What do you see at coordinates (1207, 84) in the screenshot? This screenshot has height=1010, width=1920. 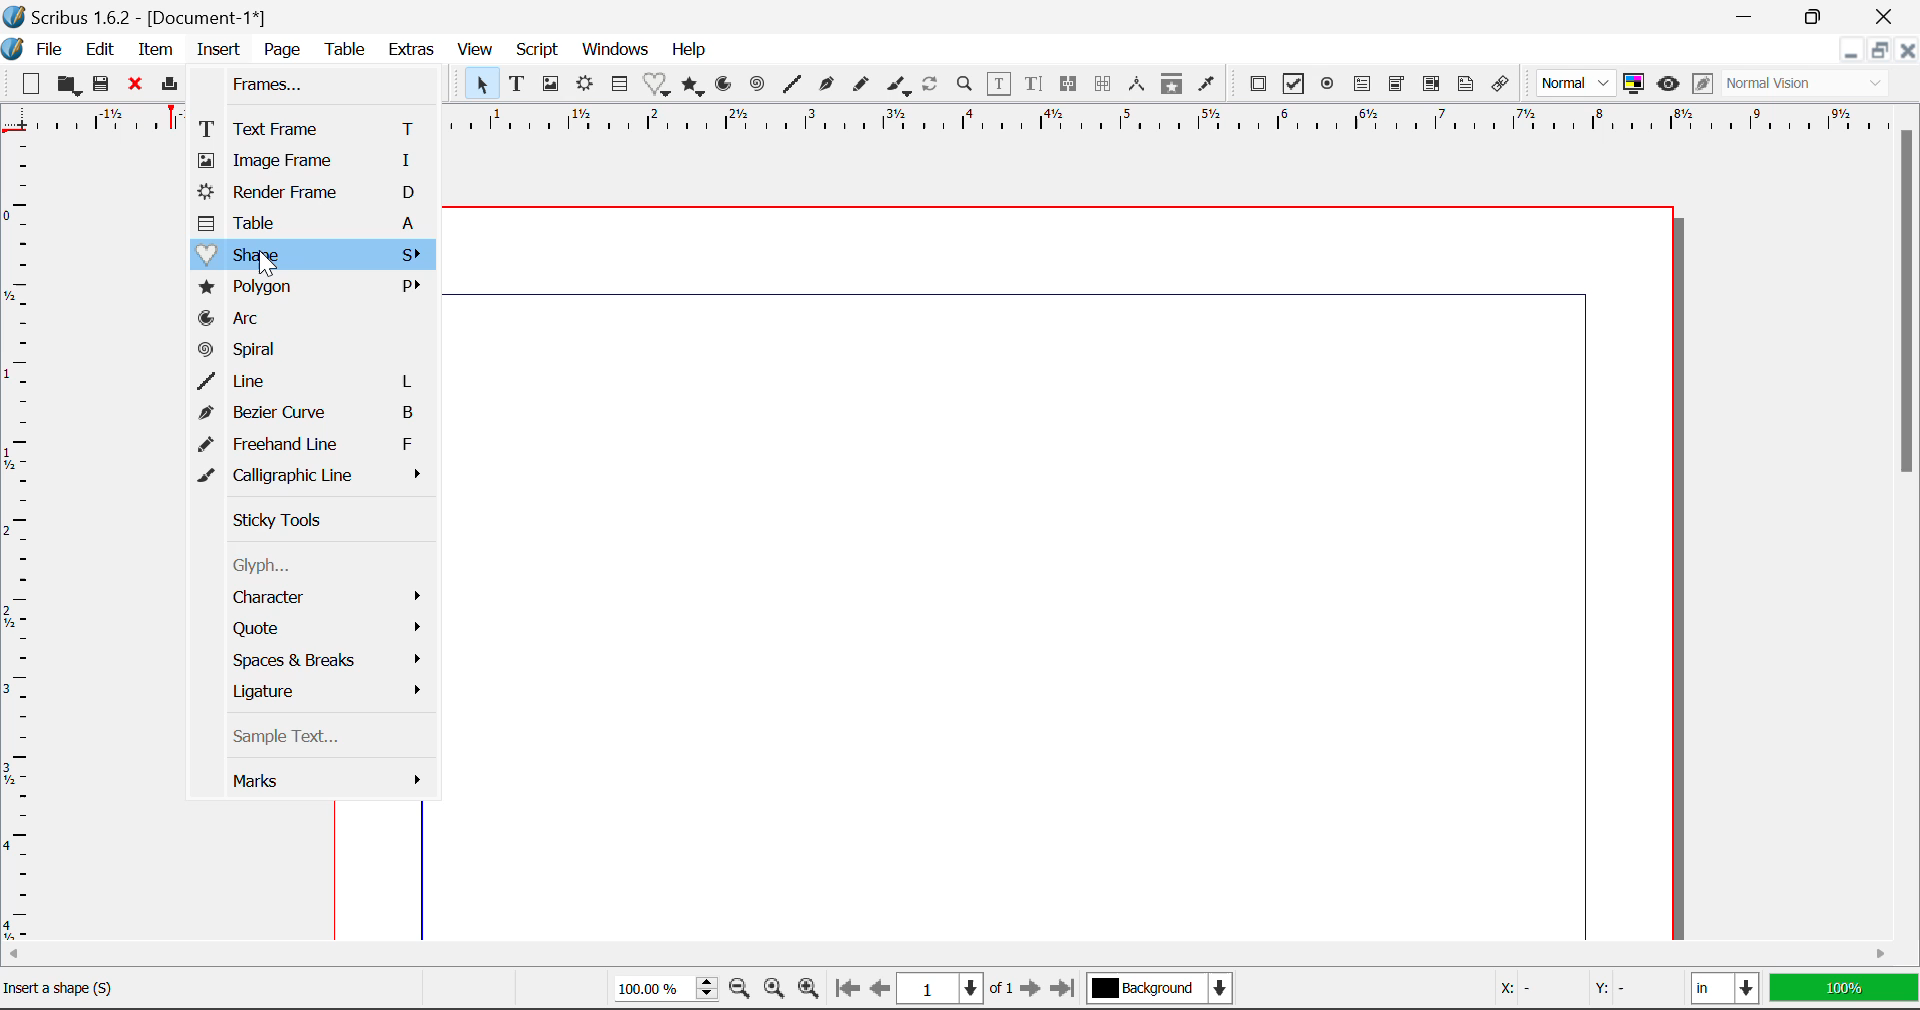 I see `Eyedropper` at bounding box center [1207, 84].